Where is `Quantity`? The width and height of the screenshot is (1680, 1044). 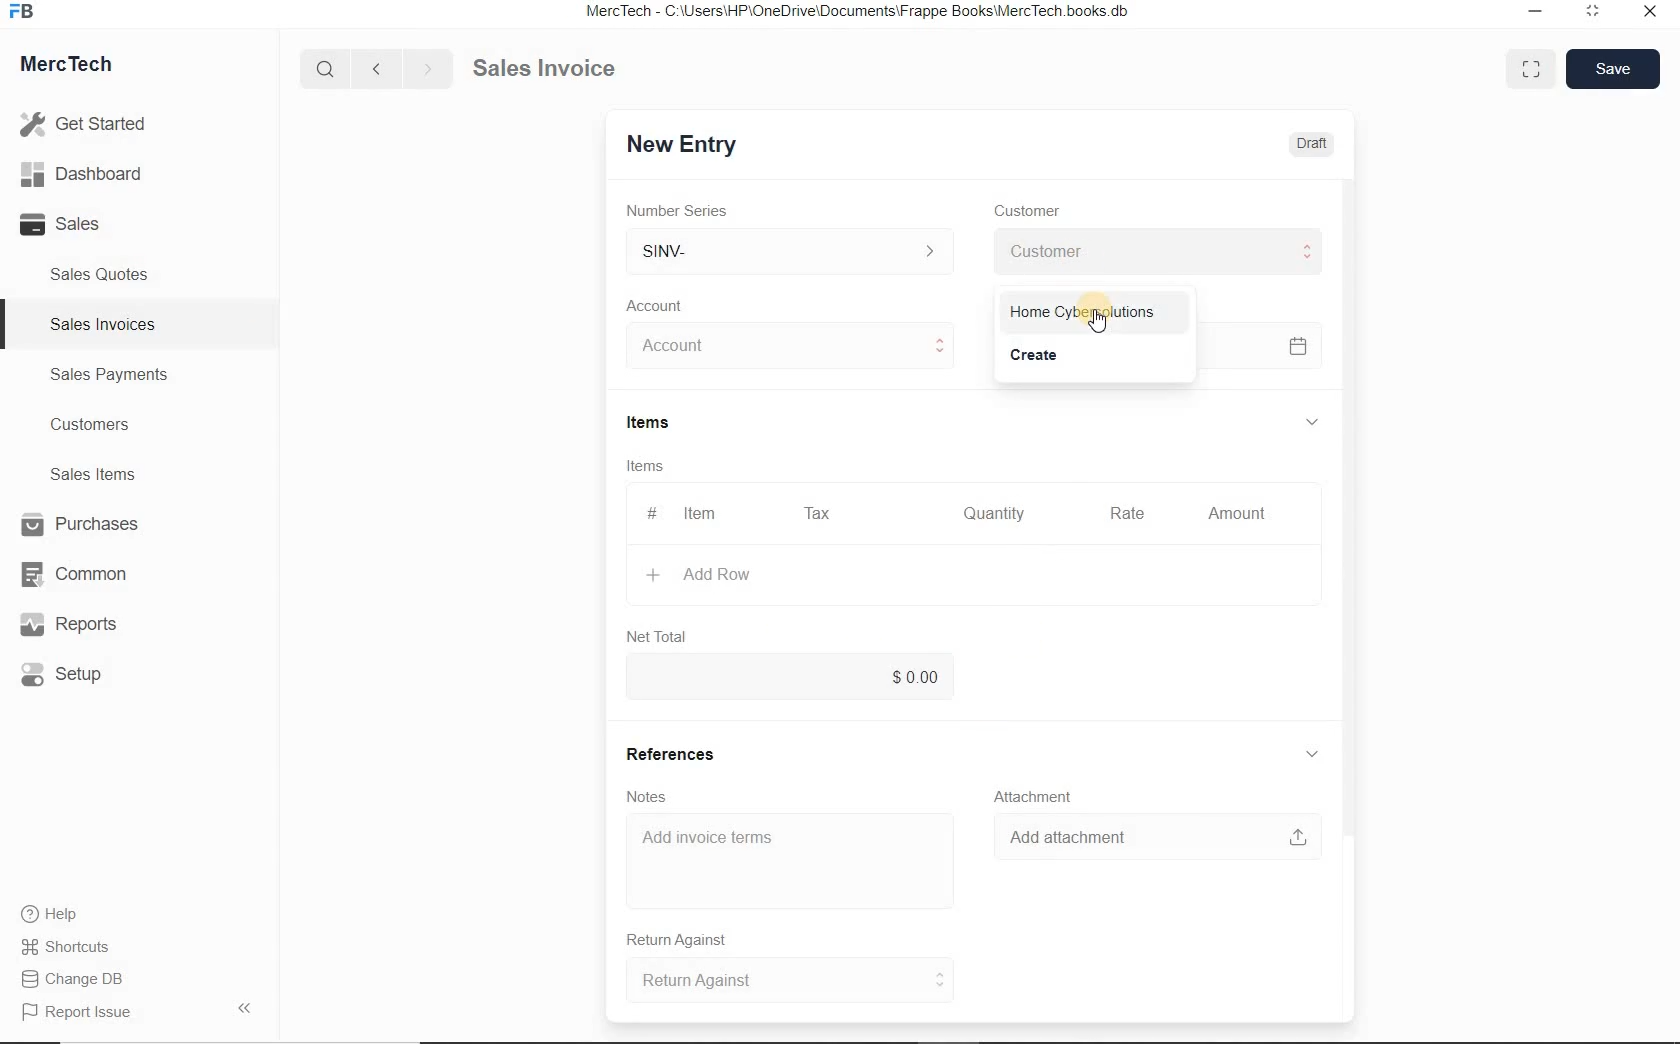 Quantity is located at coordinates (989, 517).